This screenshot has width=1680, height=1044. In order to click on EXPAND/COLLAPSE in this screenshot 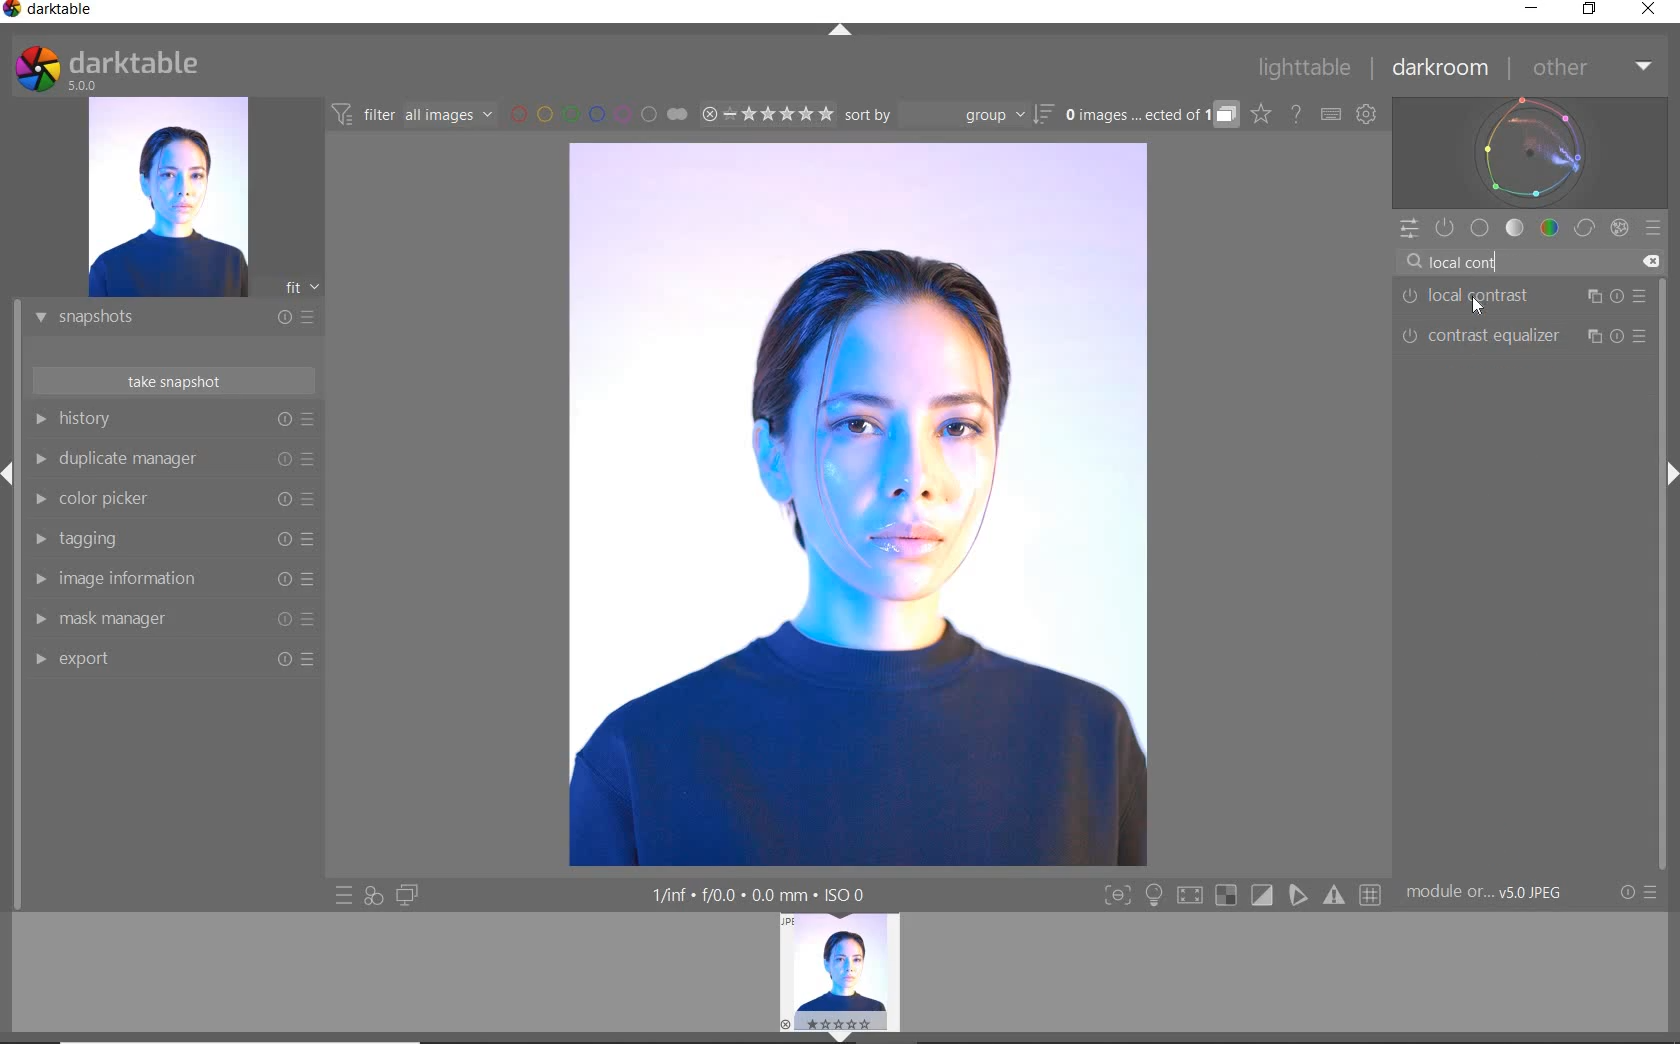, I will do `click(843, 32)`.